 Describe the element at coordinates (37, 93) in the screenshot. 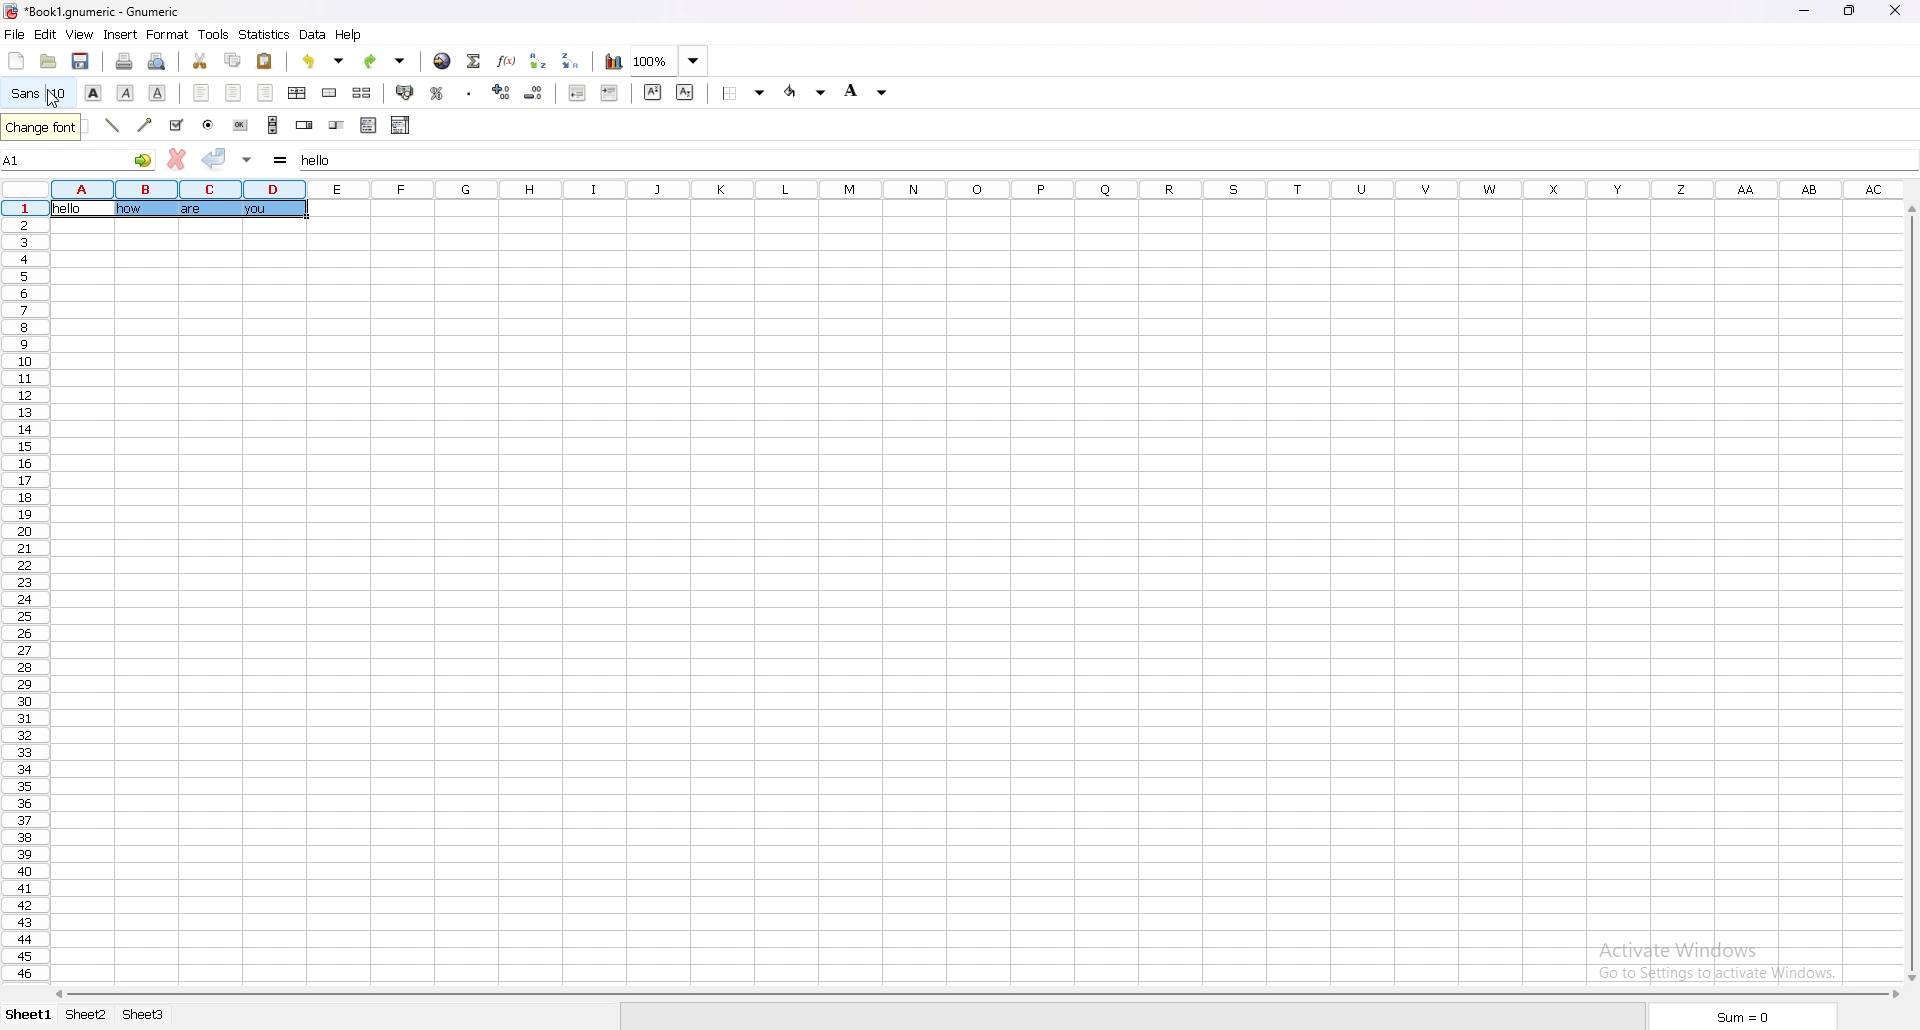

I see `font` at that location.